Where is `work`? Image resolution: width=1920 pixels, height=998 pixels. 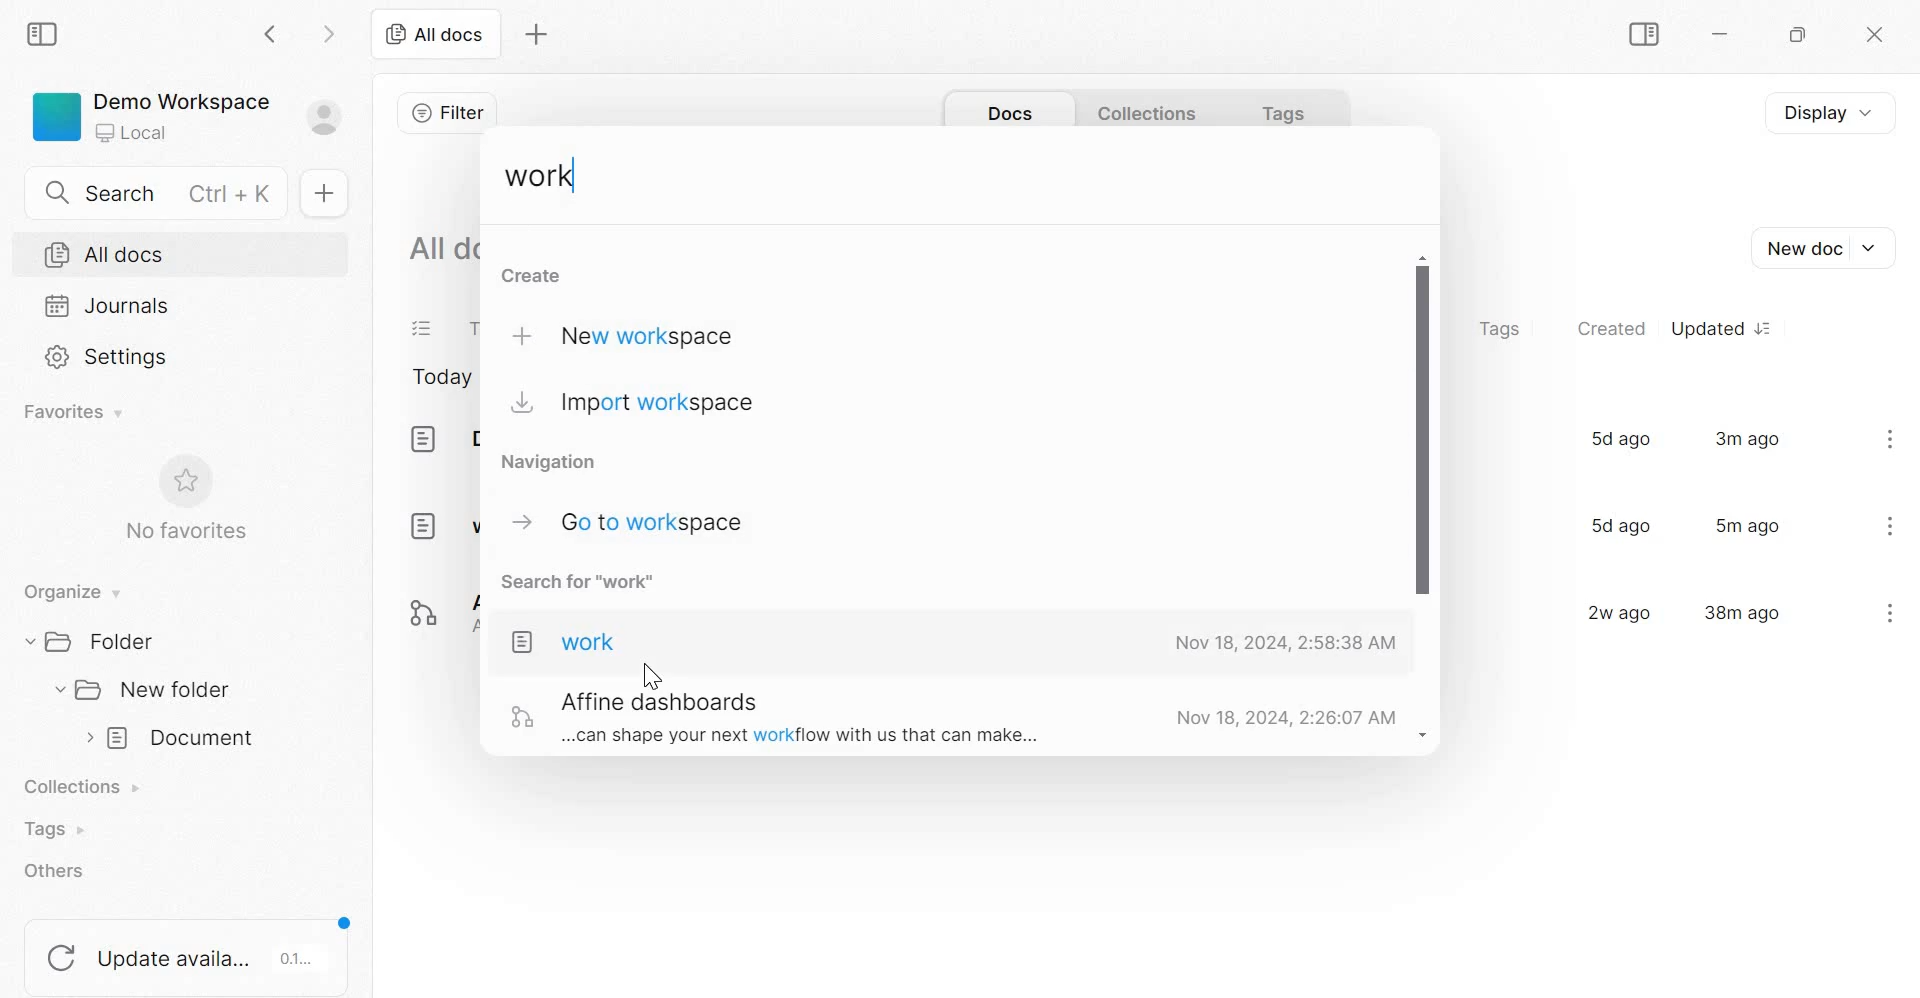
work is located at coordinates (442, 524).